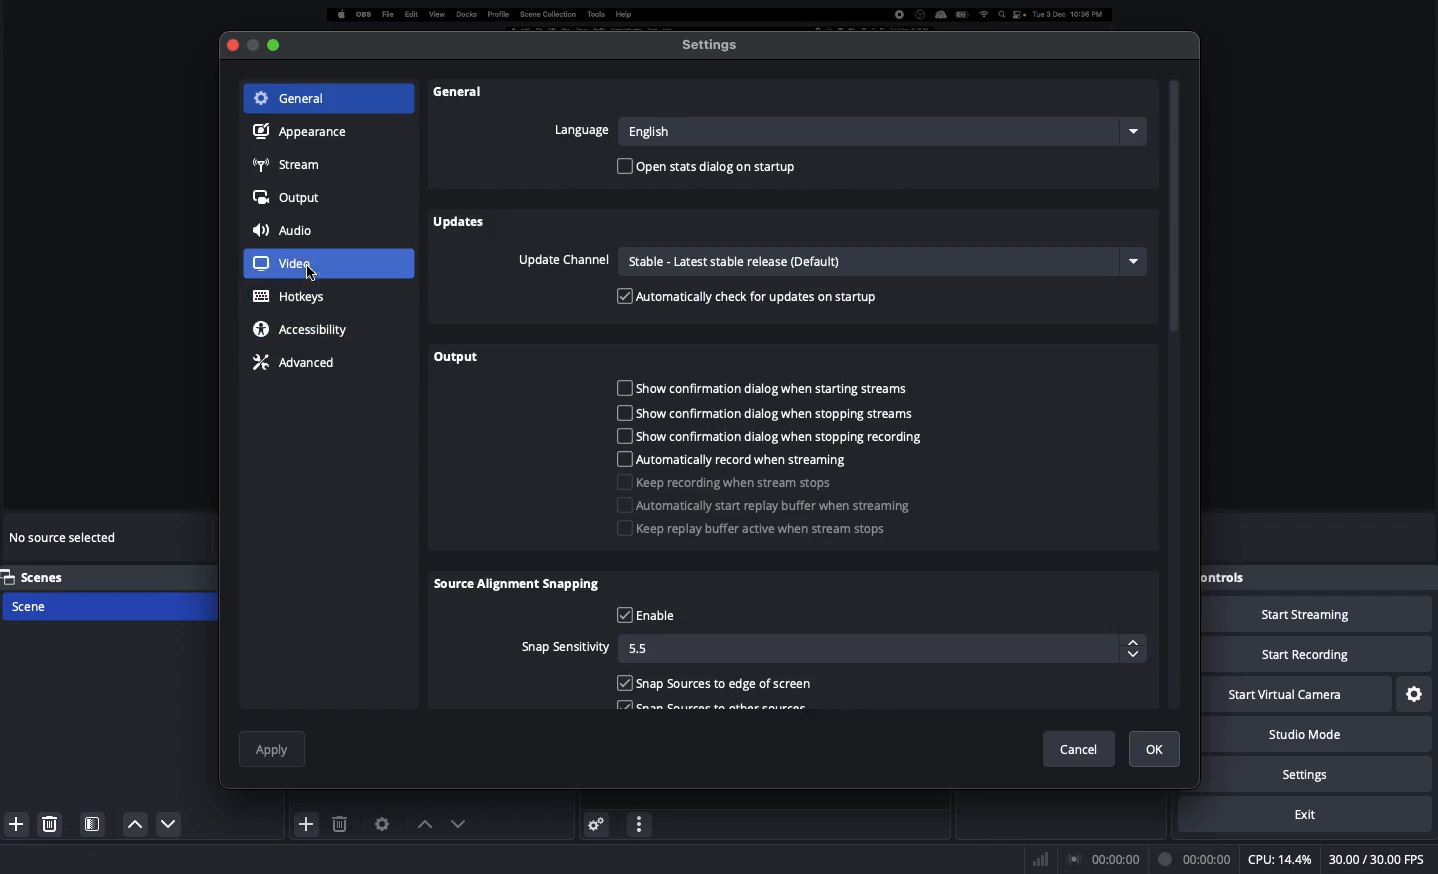  What do you see at coordinates (1318, 616) in the screenshot?
I see `Start streaming` at bounding box center [1318, 616].